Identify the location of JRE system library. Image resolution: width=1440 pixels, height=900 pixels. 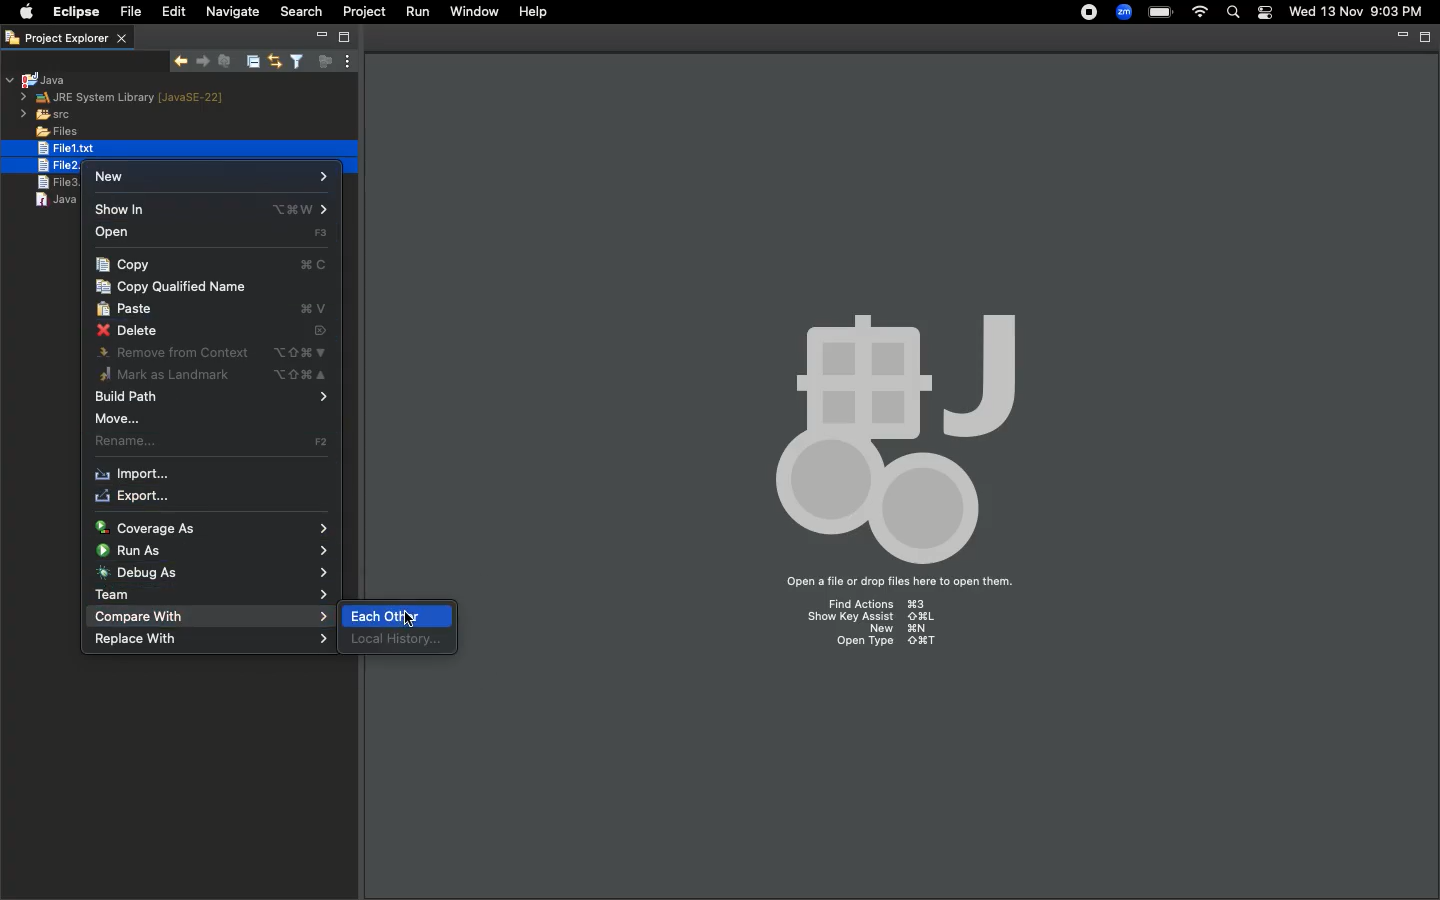
(126, 98).